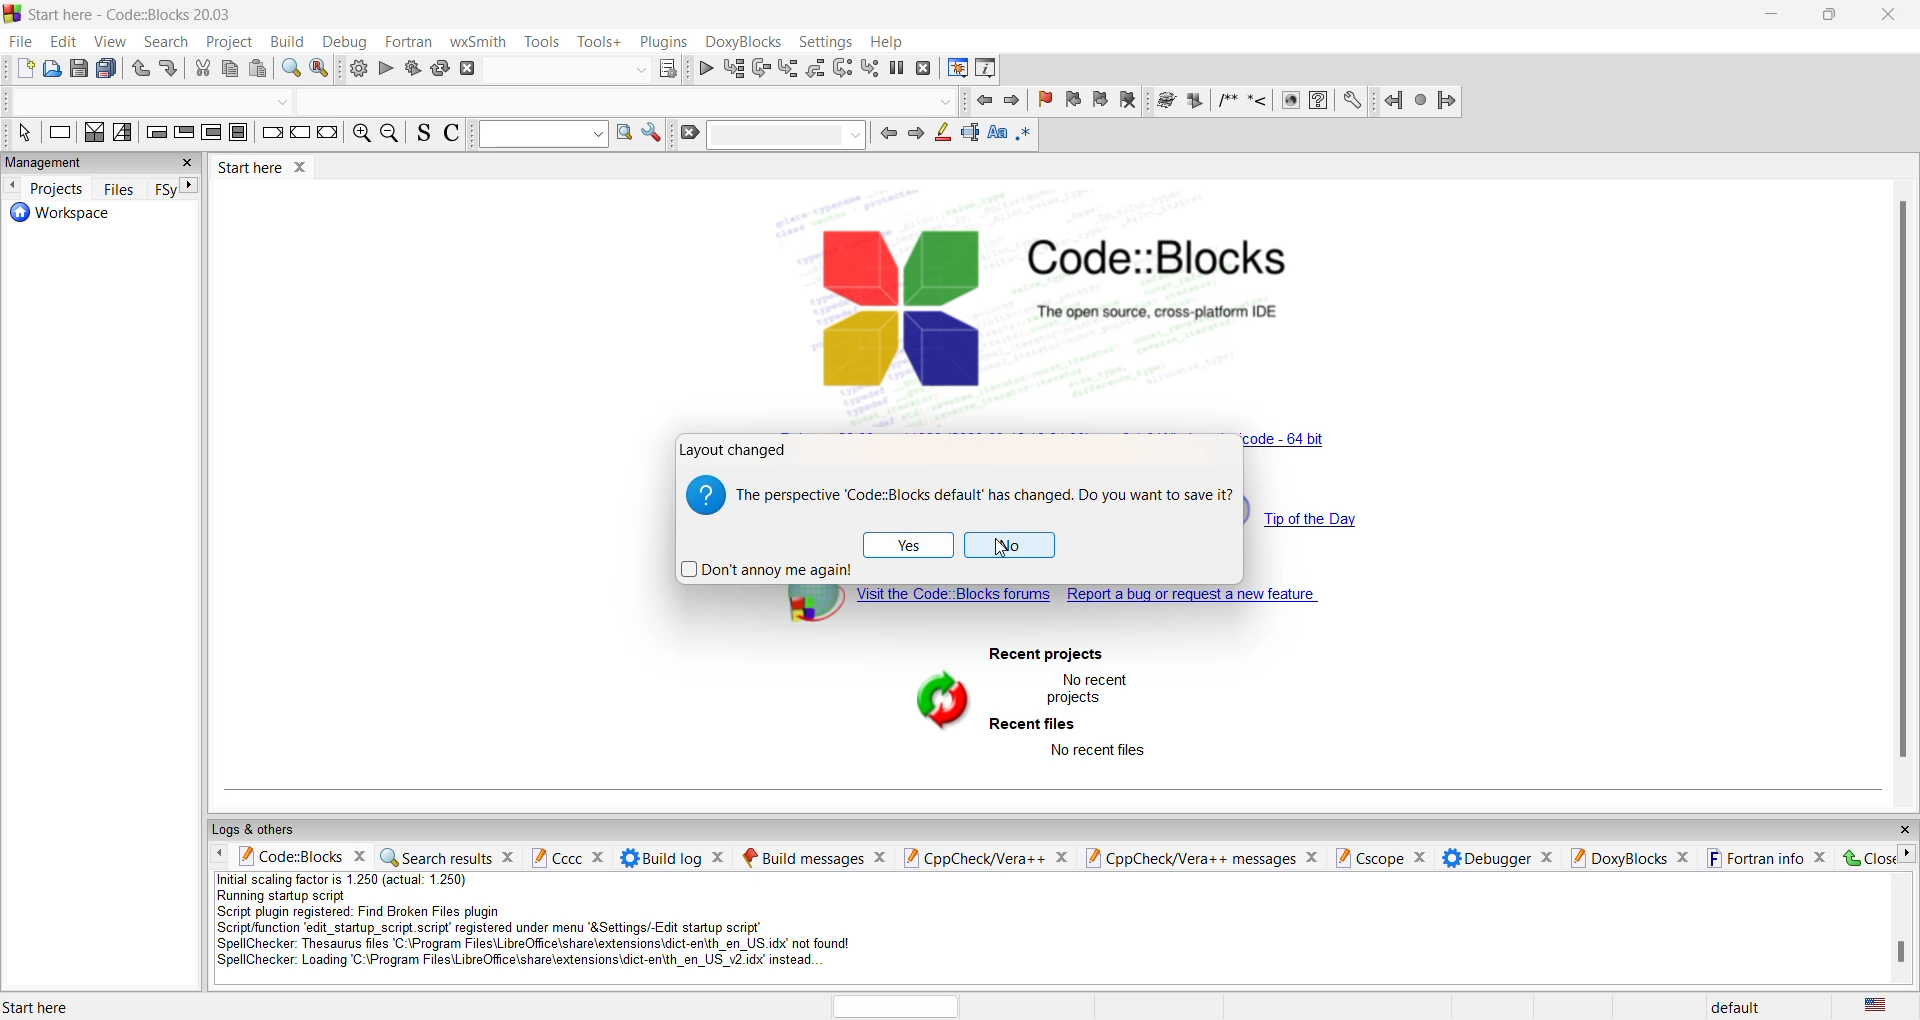  I want to click on build log pane, so click(673, 856).